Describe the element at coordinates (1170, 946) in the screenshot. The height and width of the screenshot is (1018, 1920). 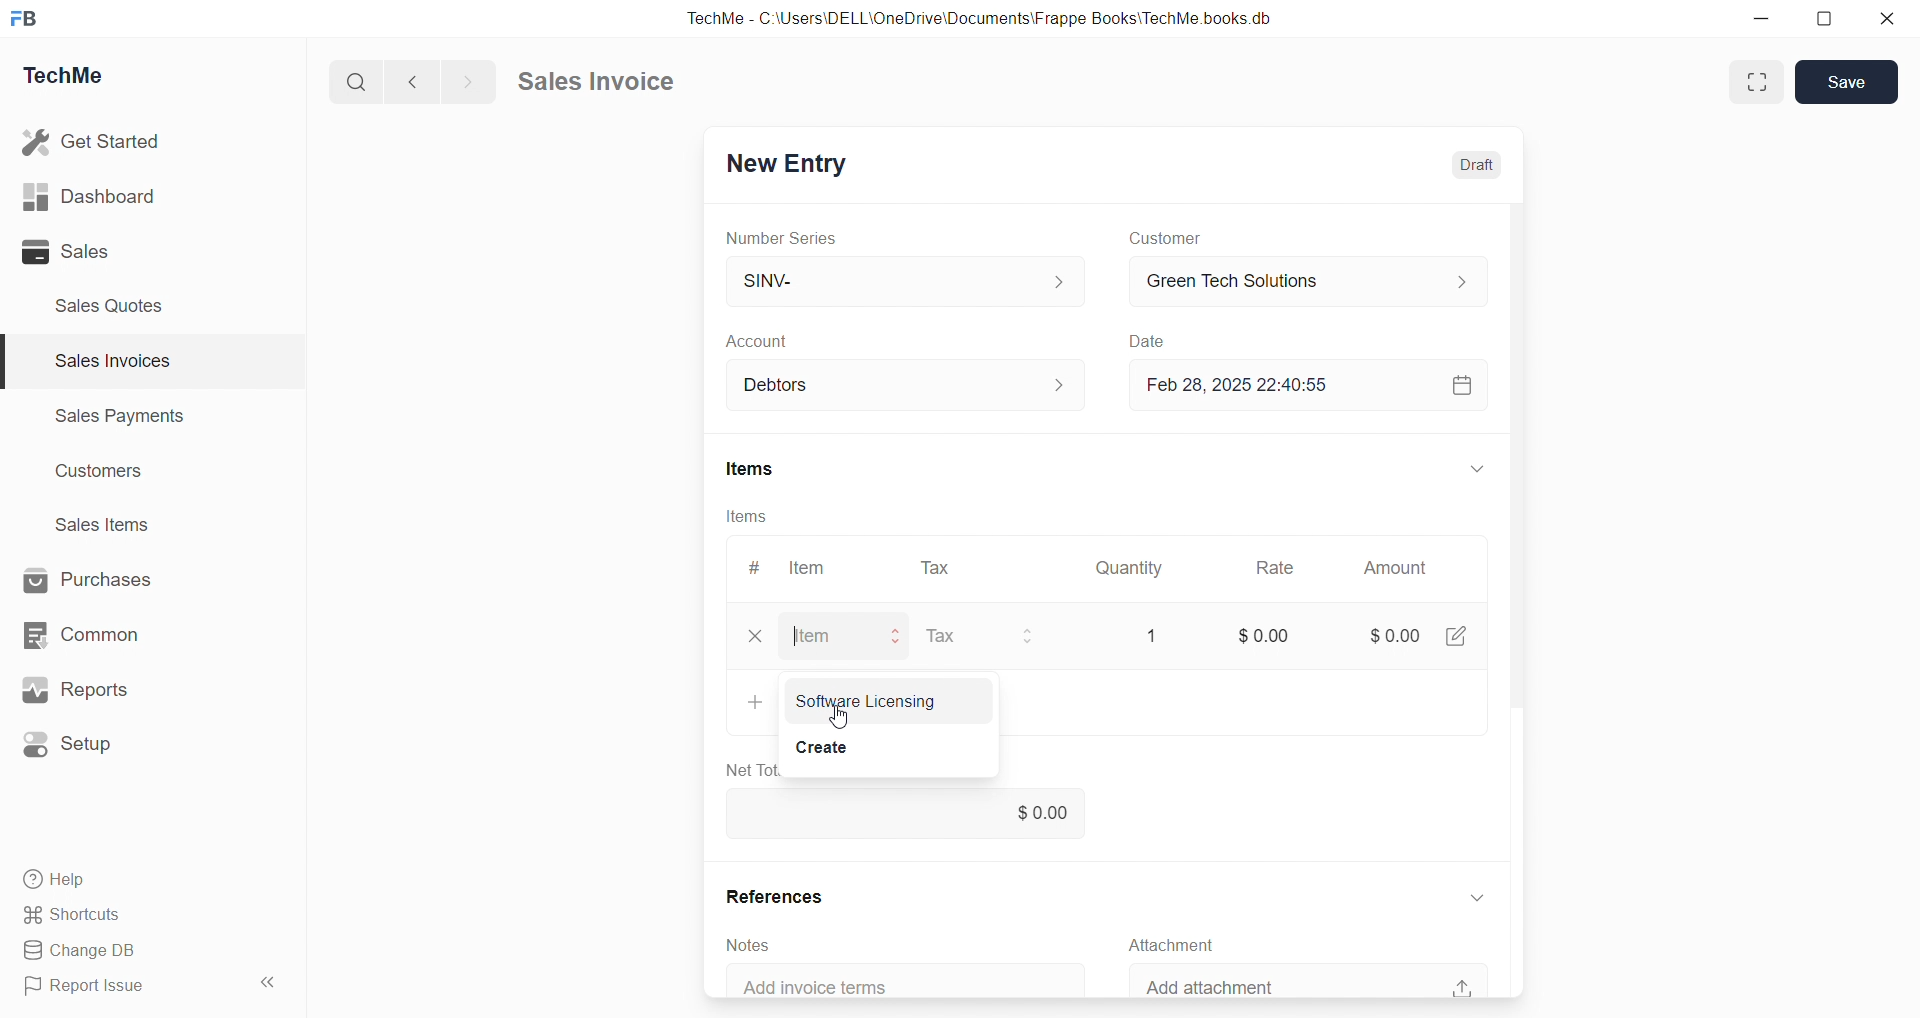
I see `Attachment` at that location.